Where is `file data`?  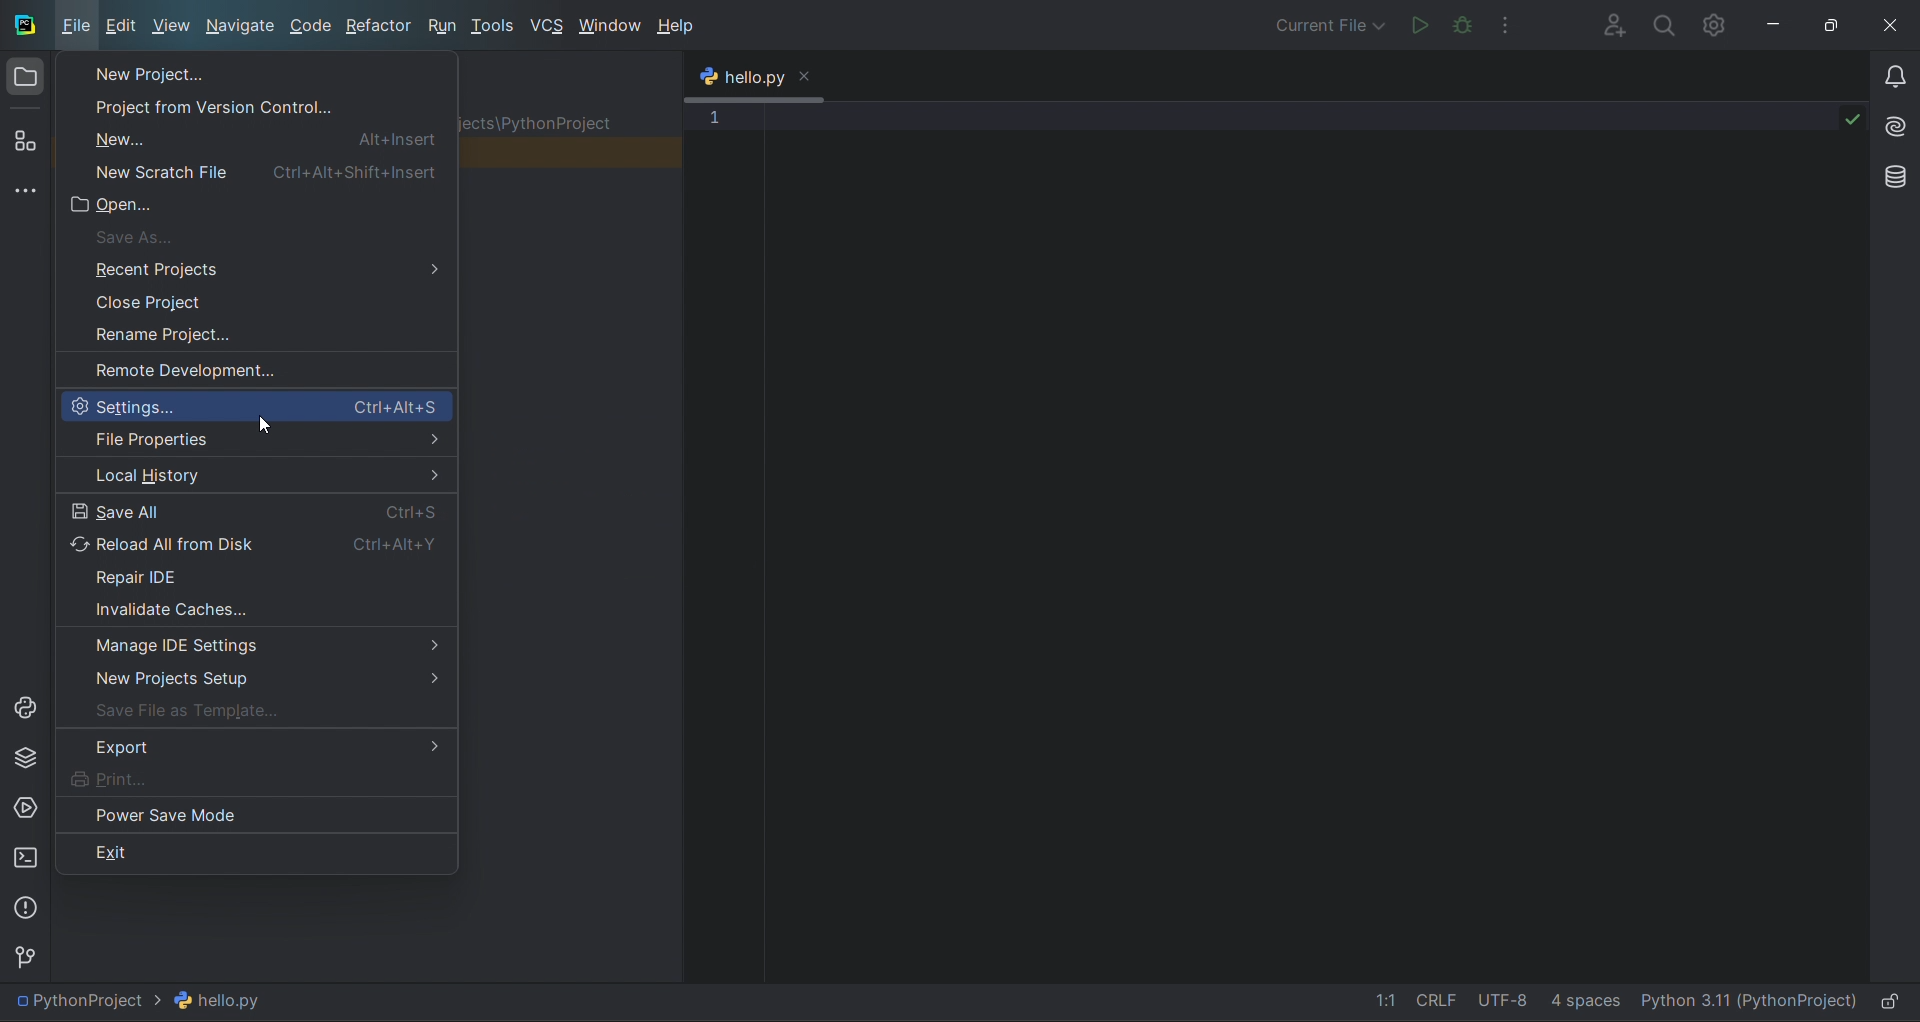
file data is located at coordinates (1469, 1004).